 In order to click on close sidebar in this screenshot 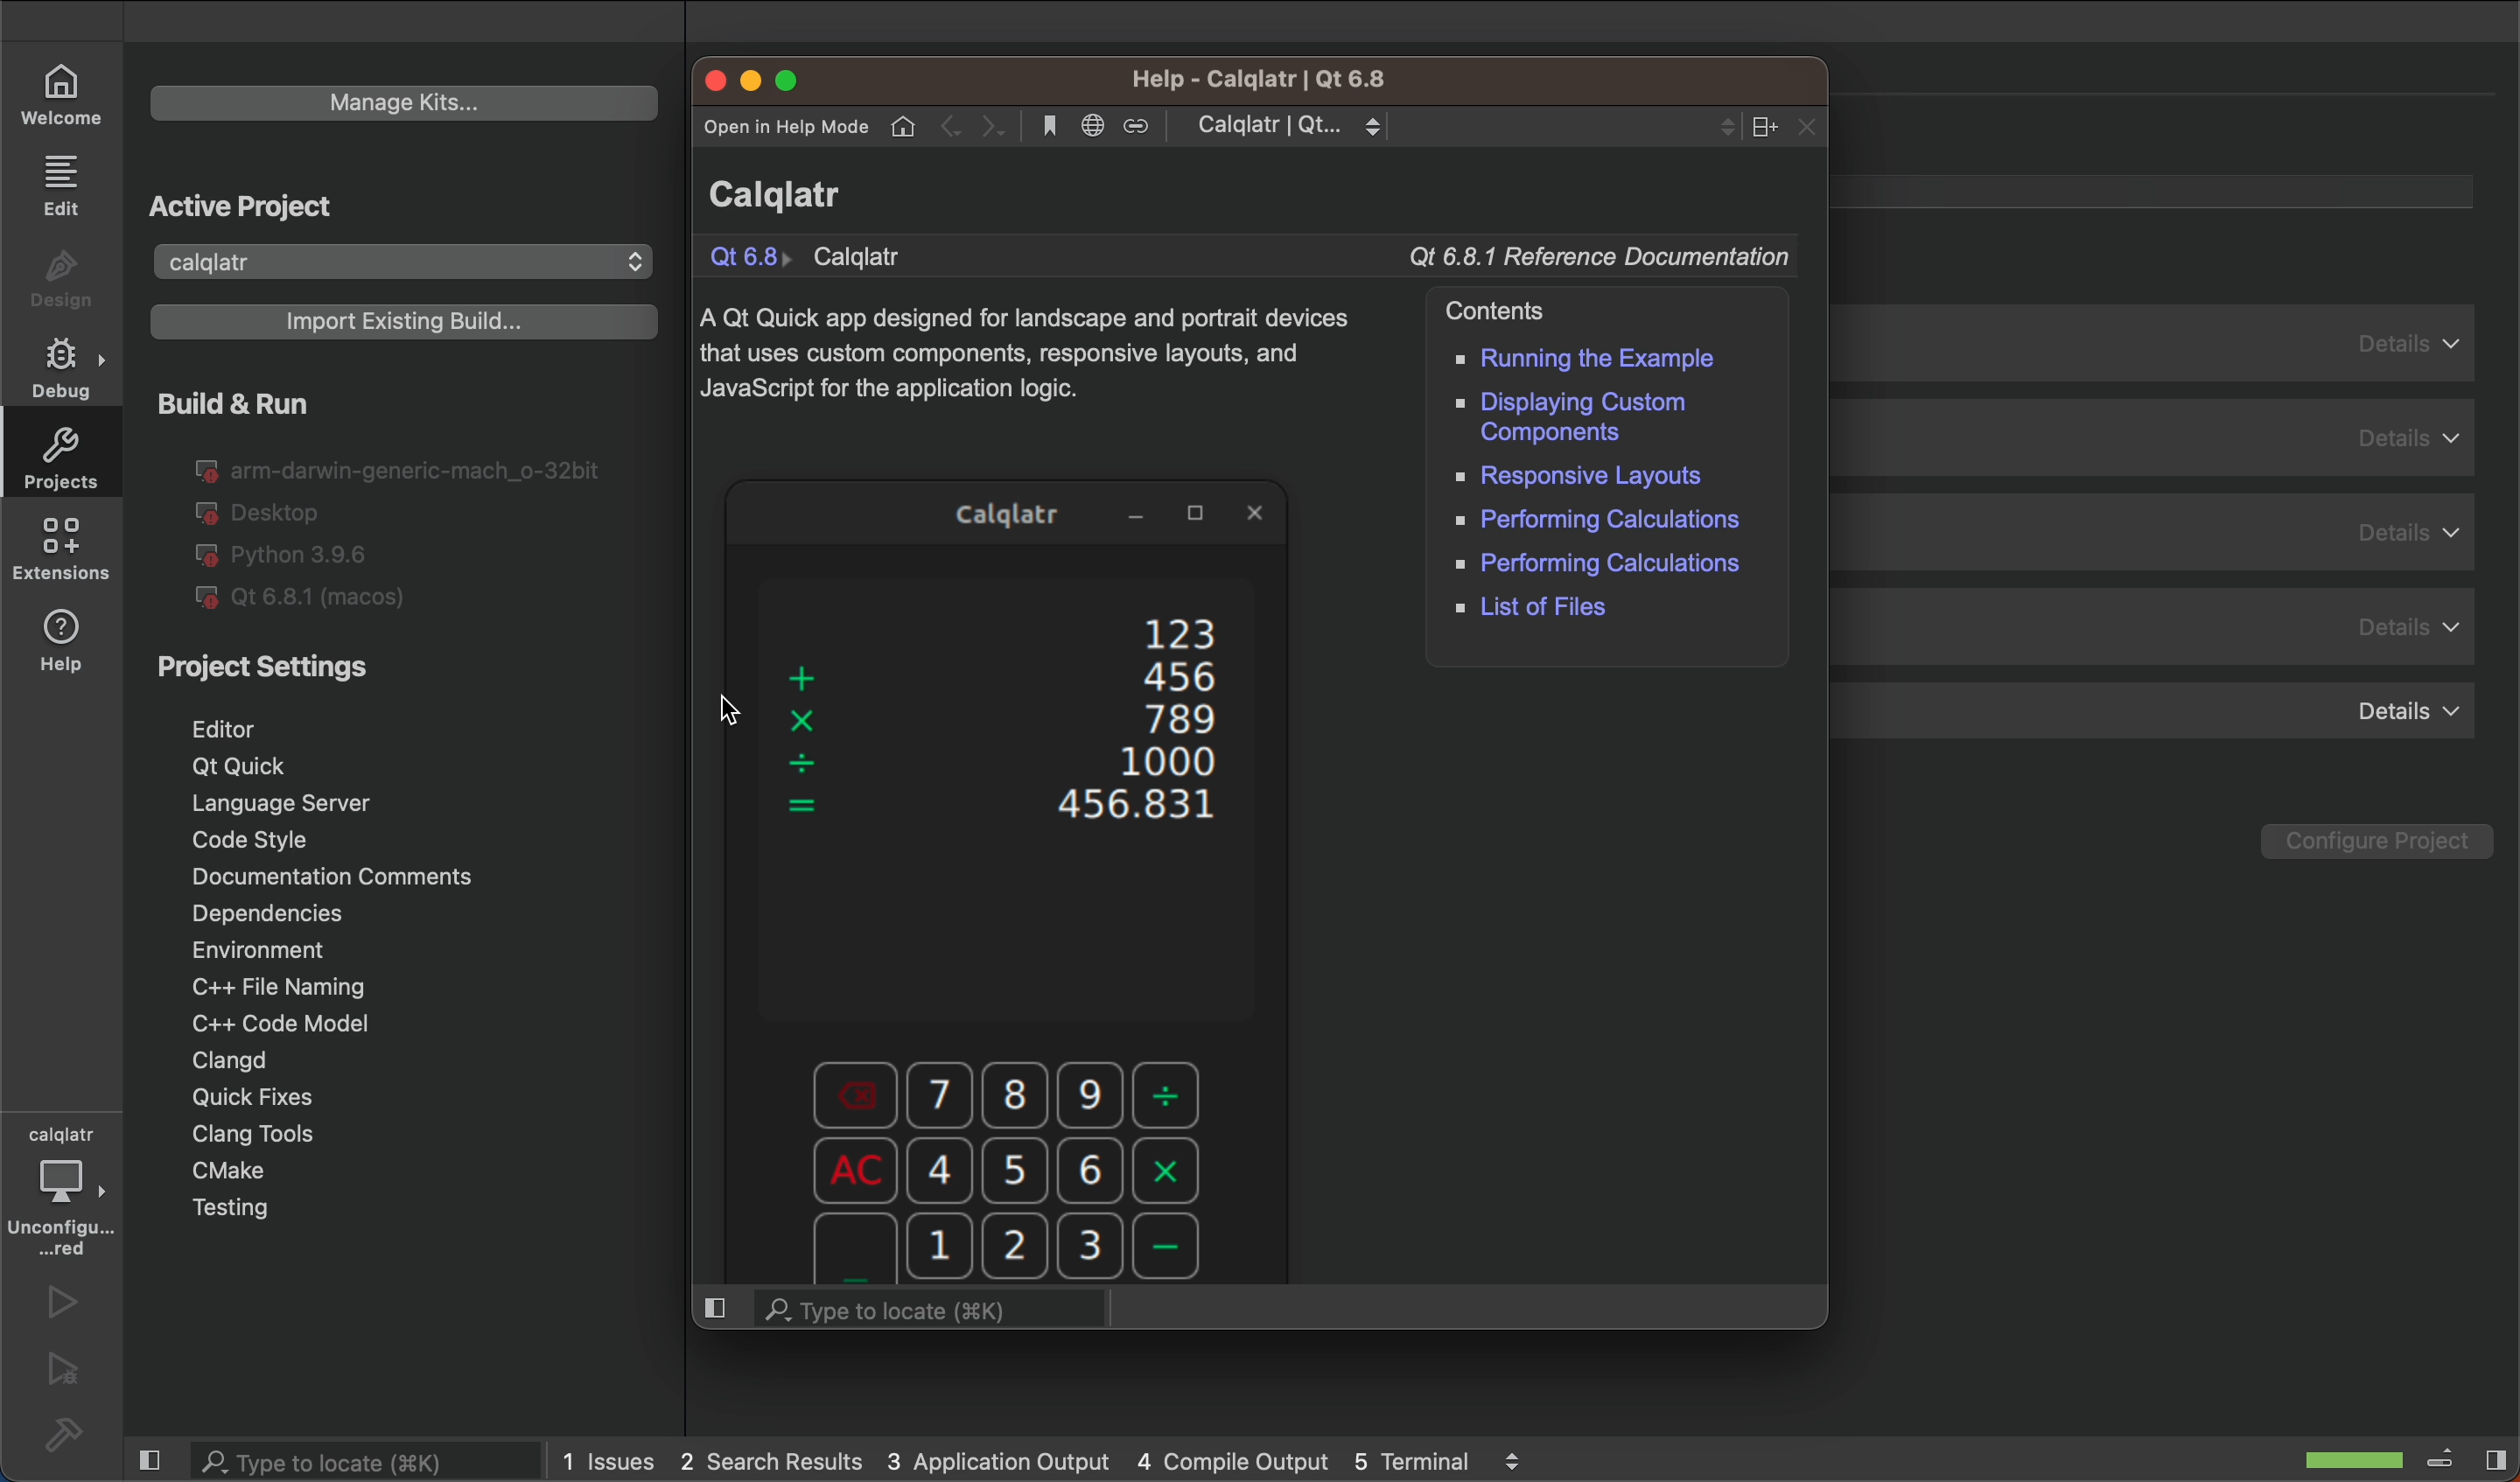, I will do `click(2471, 1459)`.